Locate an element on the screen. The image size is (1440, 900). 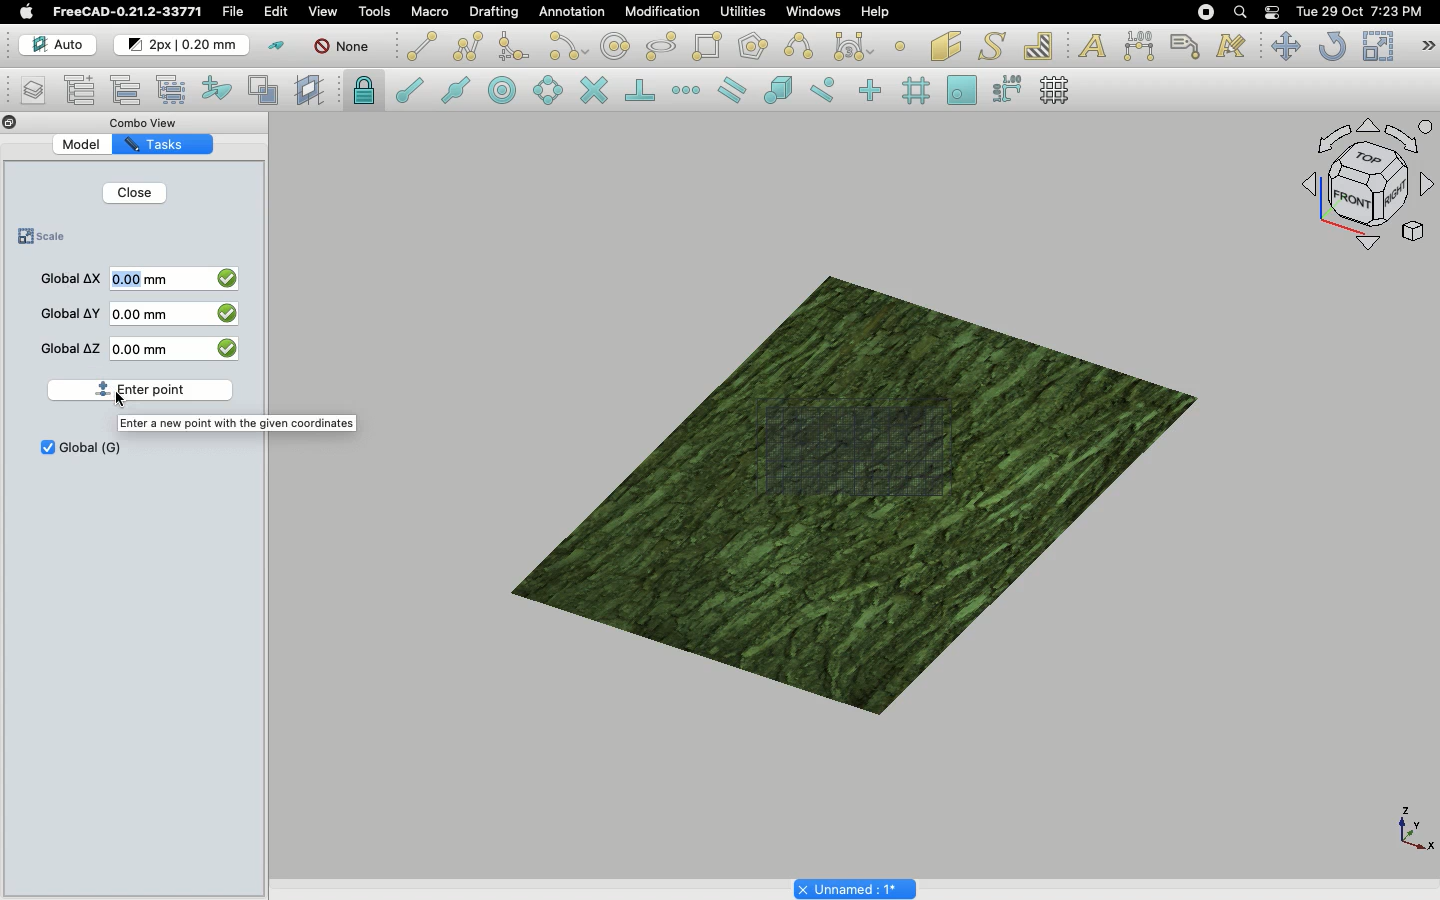
Guide text is located at coordinates (242, 422).